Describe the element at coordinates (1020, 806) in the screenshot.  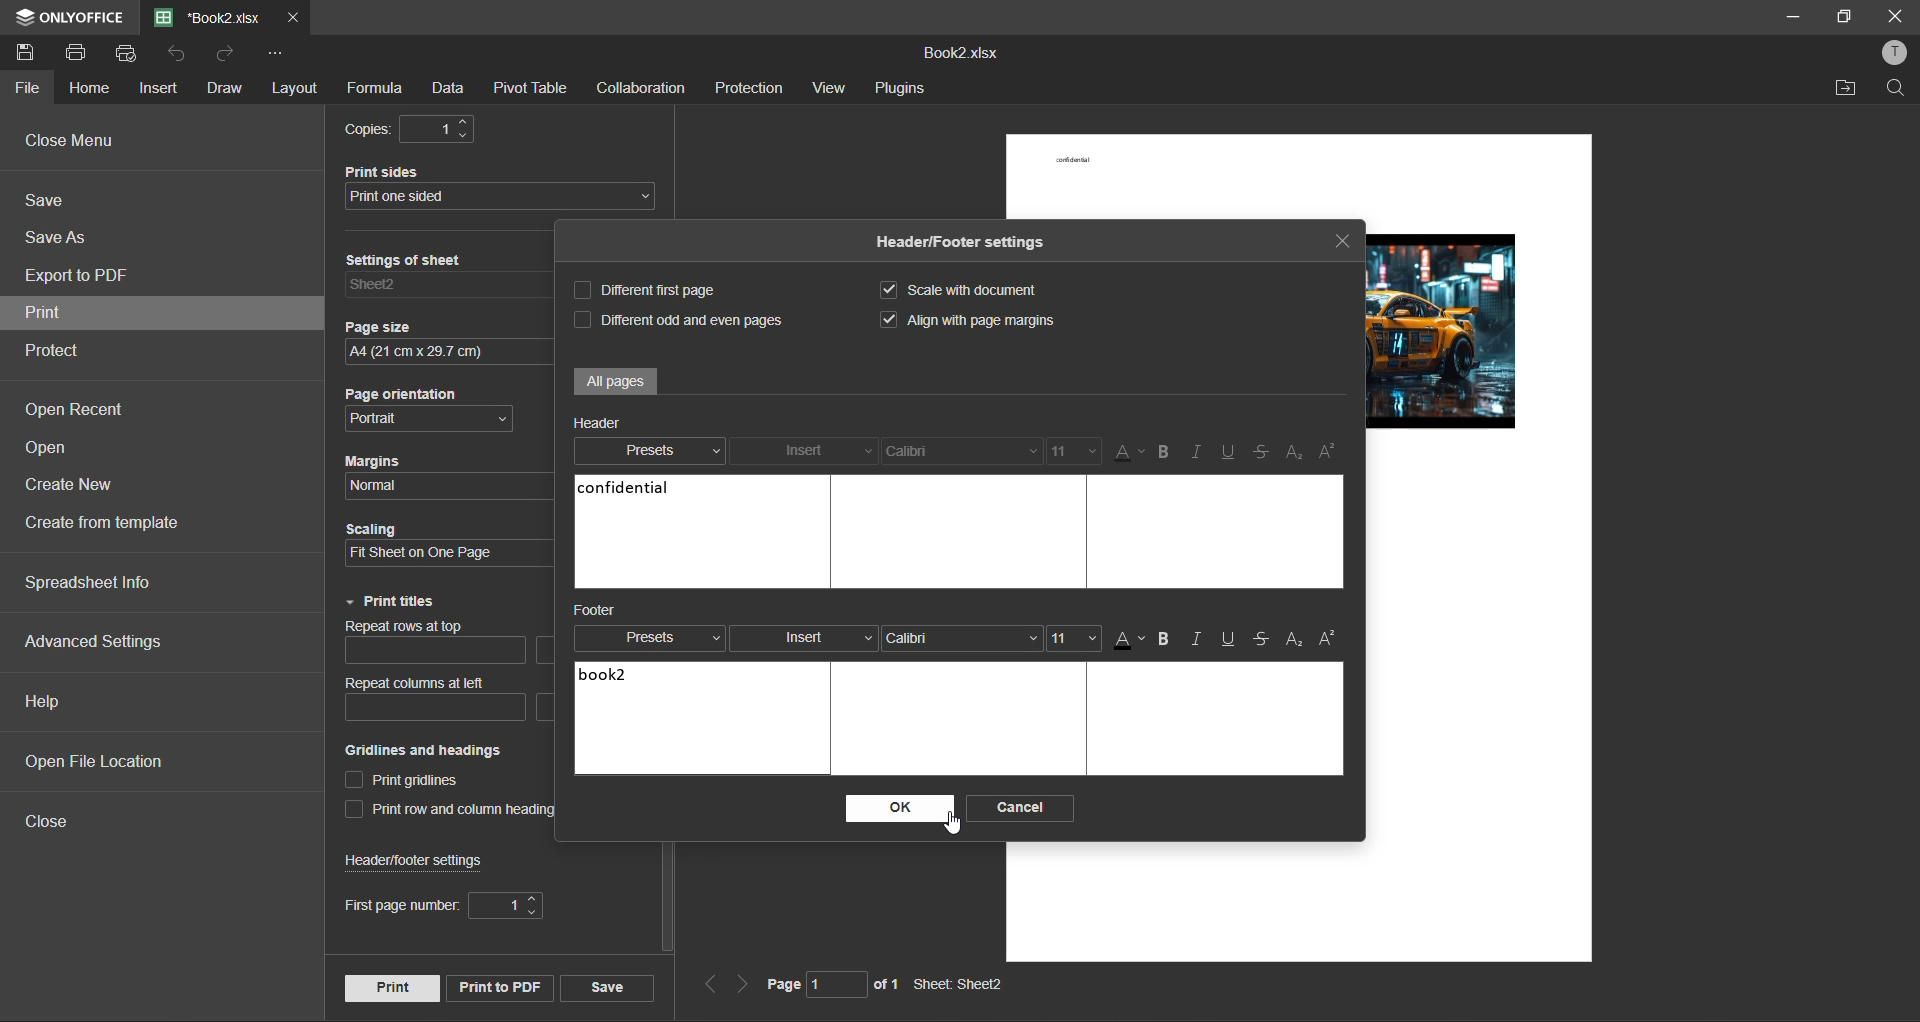
I see `cancel` at that location.